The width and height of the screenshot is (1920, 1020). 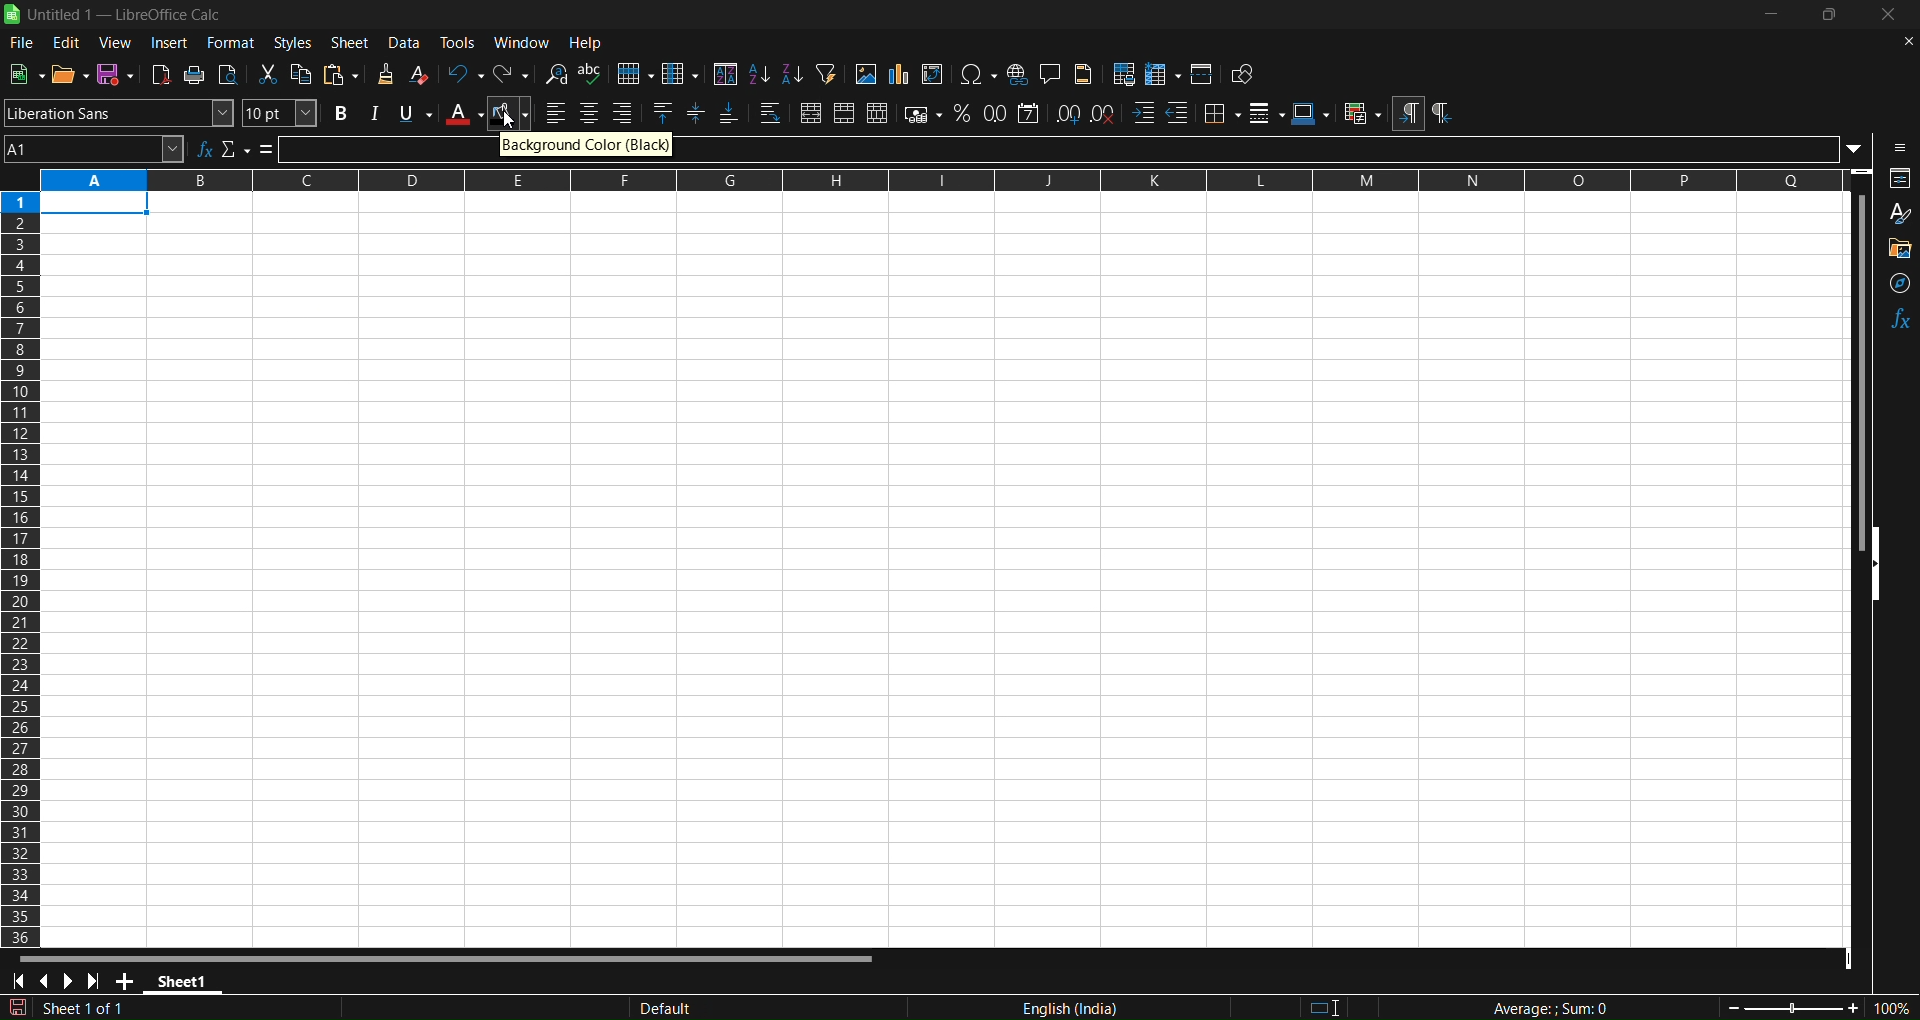 What do you see at coordinates (729, 112) in the screenshot?
I see `align bottom` at bounding box center [729, 112].